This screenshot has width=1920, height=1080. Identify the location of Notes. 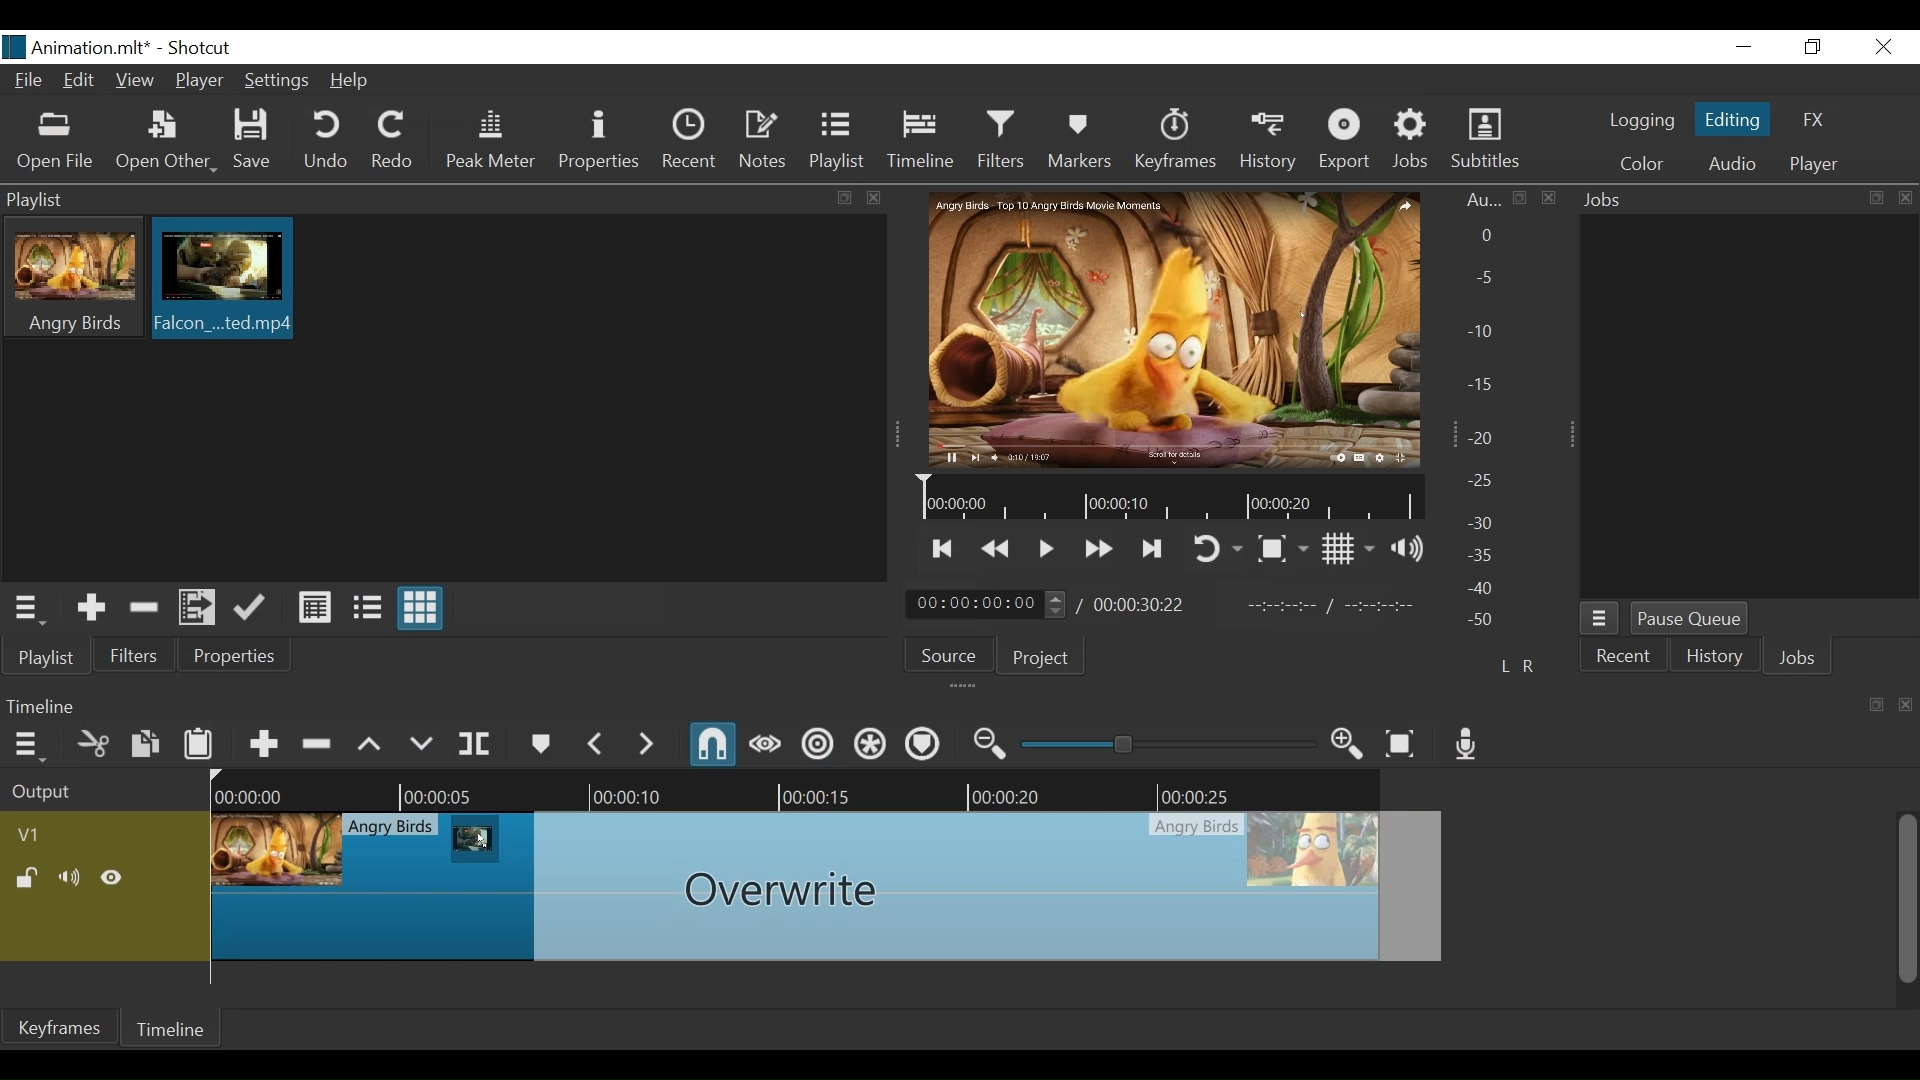
(764, 140).